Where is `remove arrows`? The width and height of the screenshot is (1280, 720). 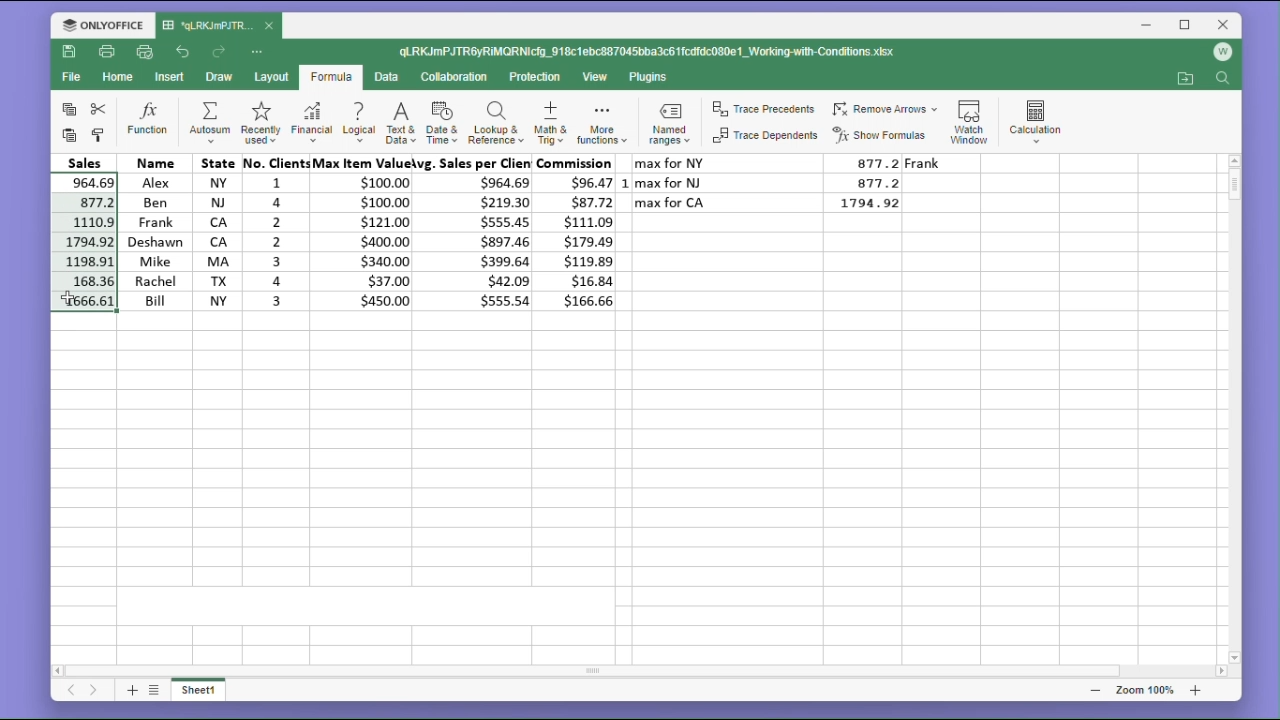
remove arrows is located at coordinates (885, 106).